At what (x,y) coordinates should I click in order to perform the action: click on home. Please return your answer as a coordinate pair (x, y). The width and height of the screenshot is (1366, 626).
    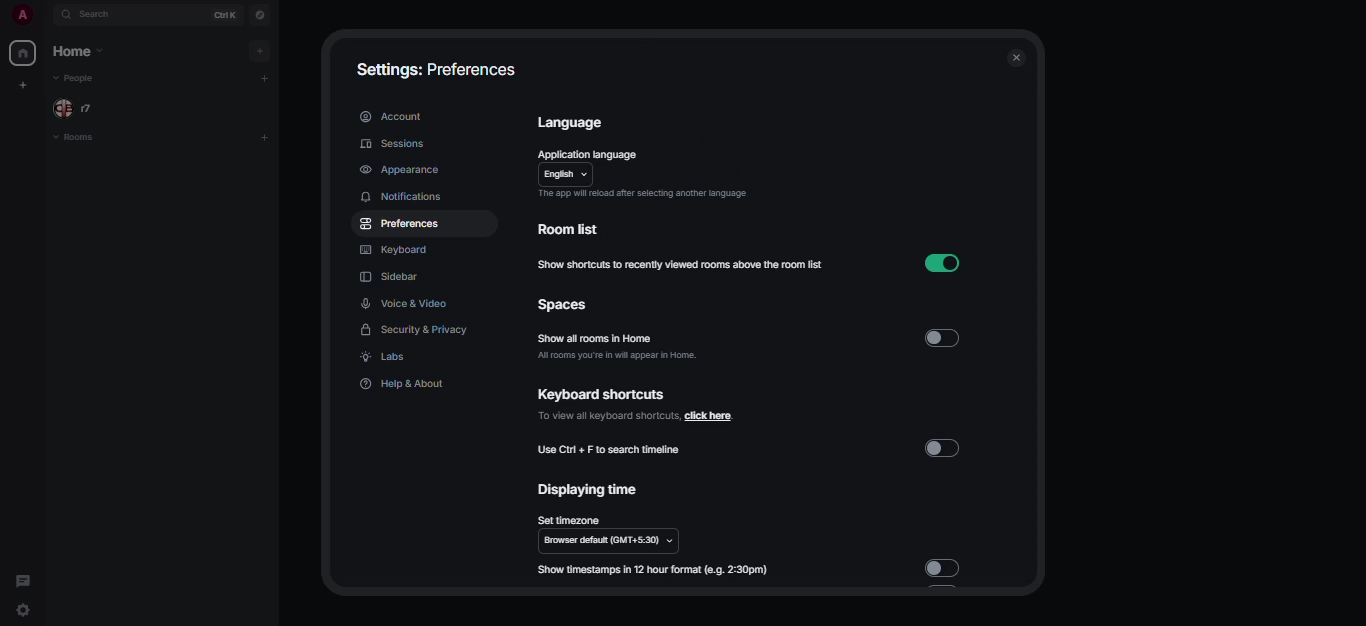
    Looking at the image, I should click on (23, 51).